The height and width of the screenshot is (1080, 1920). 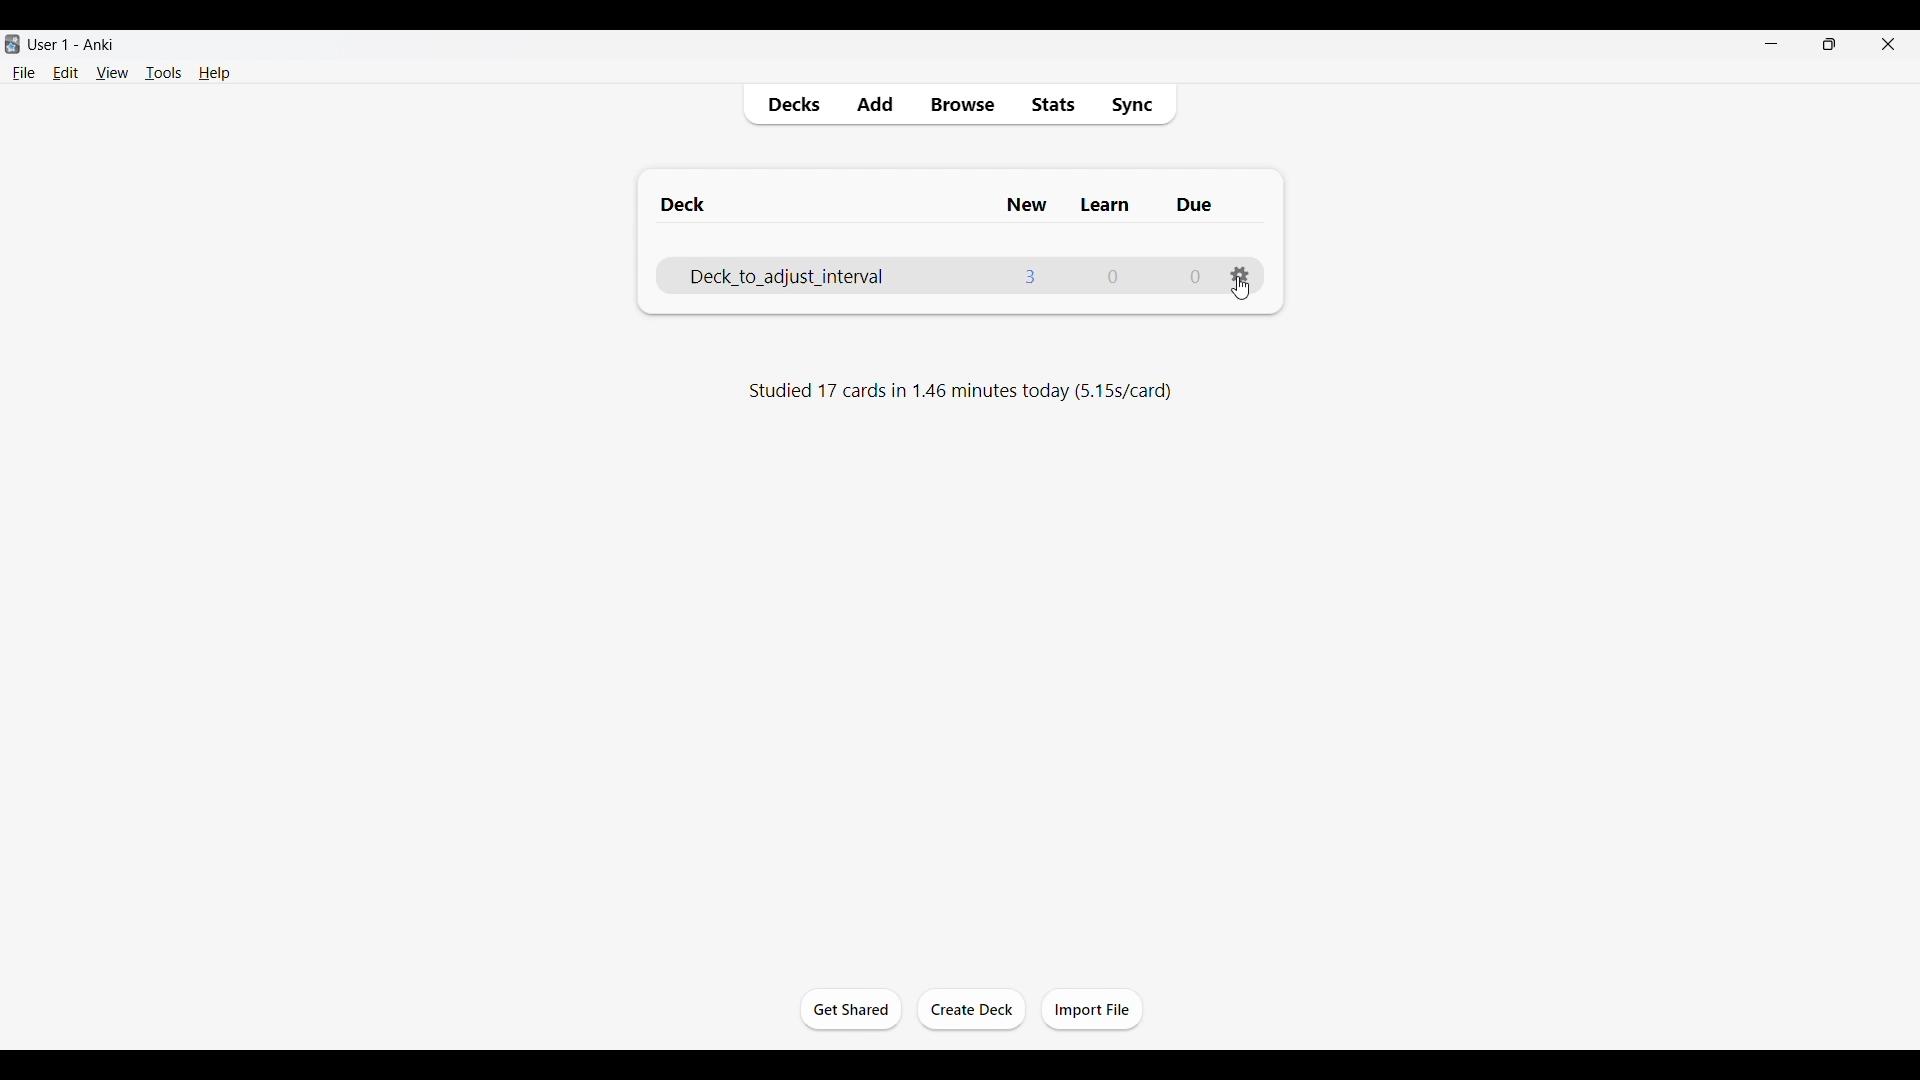 I want to click on Import file, so click(x=1091, y=1010).